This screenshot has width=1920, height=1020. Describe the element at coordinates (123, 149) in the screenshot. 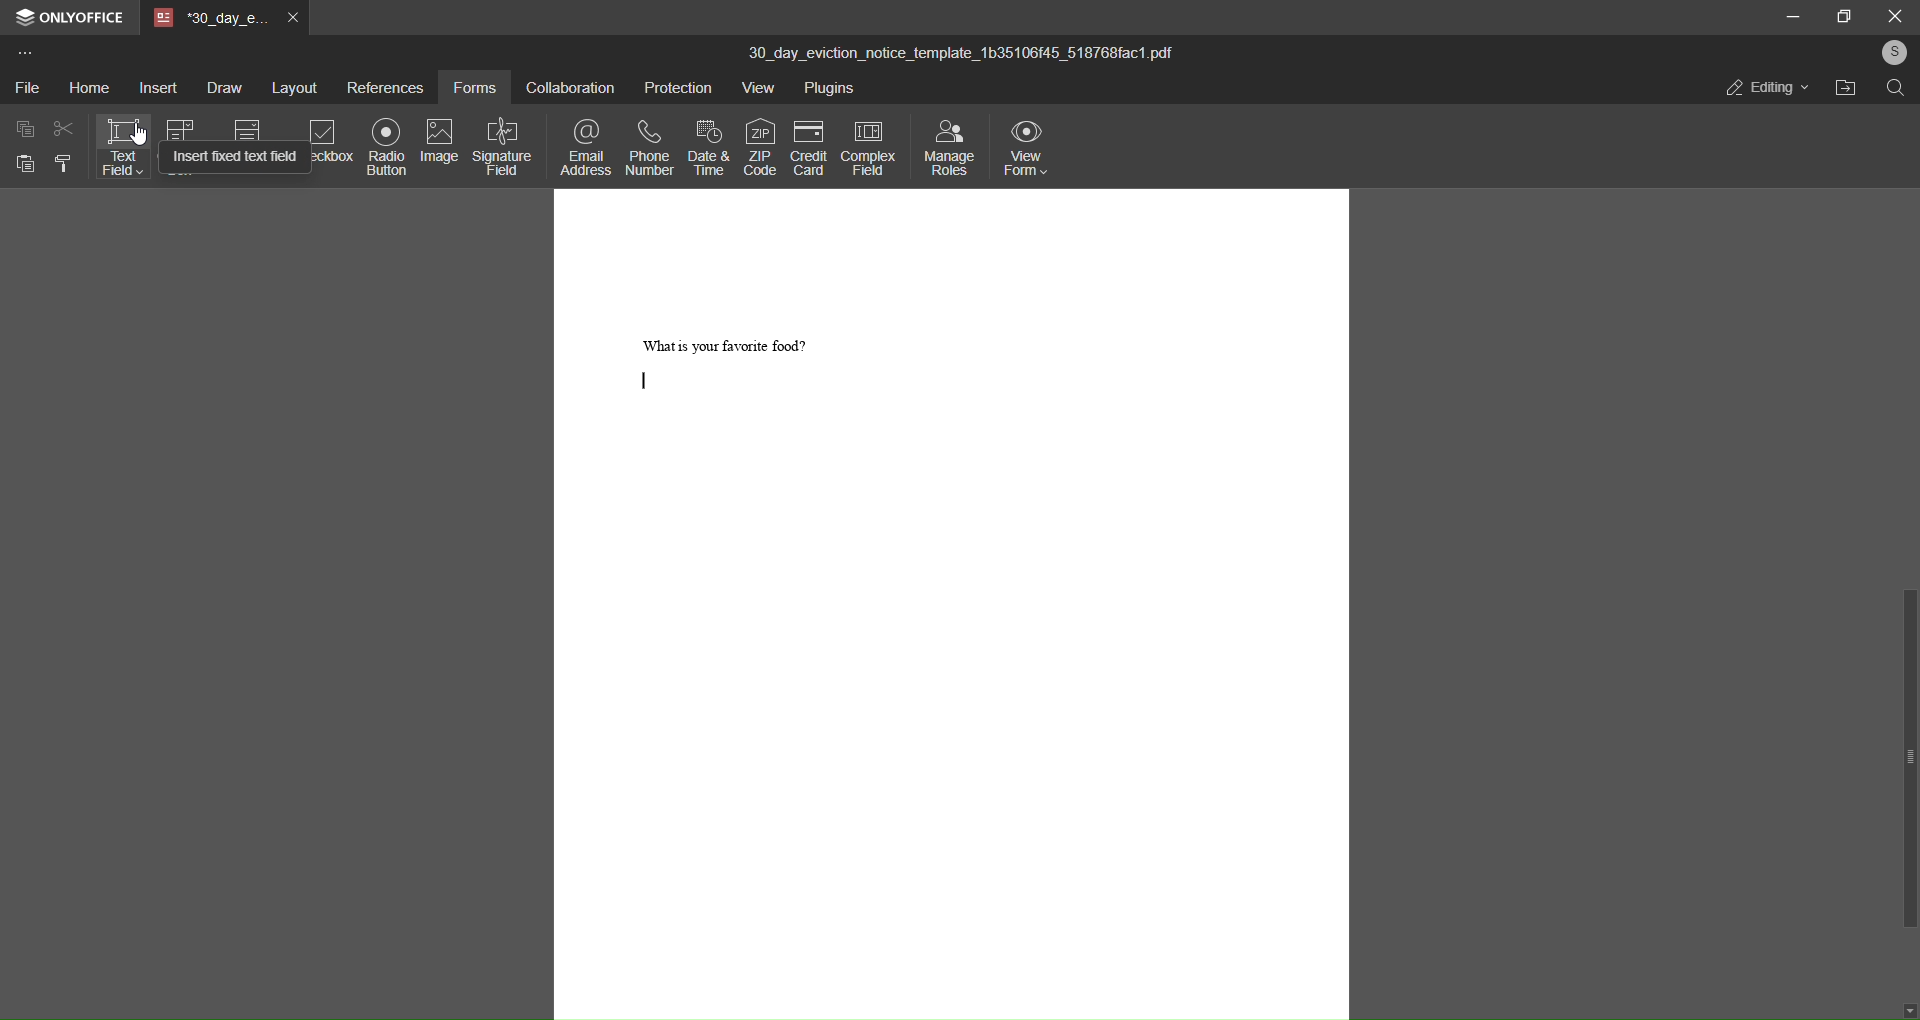

I see `text field` at that location.